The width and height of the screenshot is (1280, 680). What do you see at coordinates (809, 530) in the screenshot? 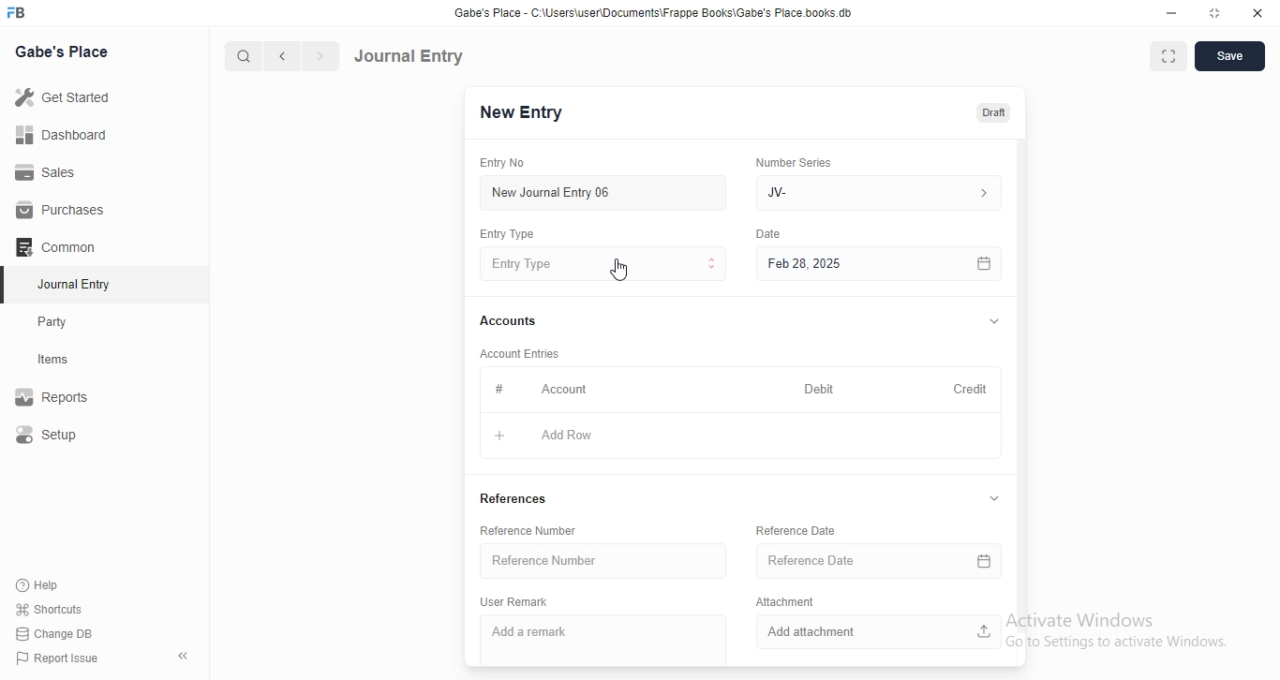
I see `Reference Date` at bounding box center [809, 530].